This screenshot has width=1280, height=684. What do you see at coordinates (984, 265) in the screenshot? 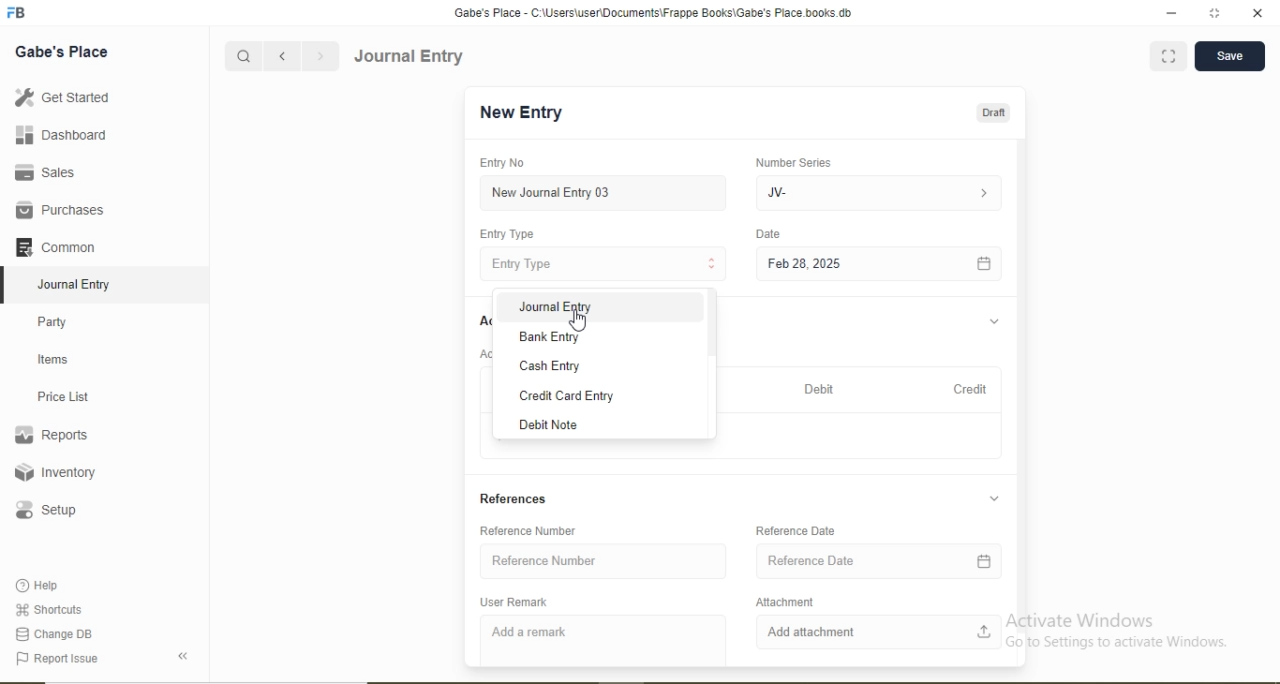
I see `Calendar` at bounding box center [984, 265].